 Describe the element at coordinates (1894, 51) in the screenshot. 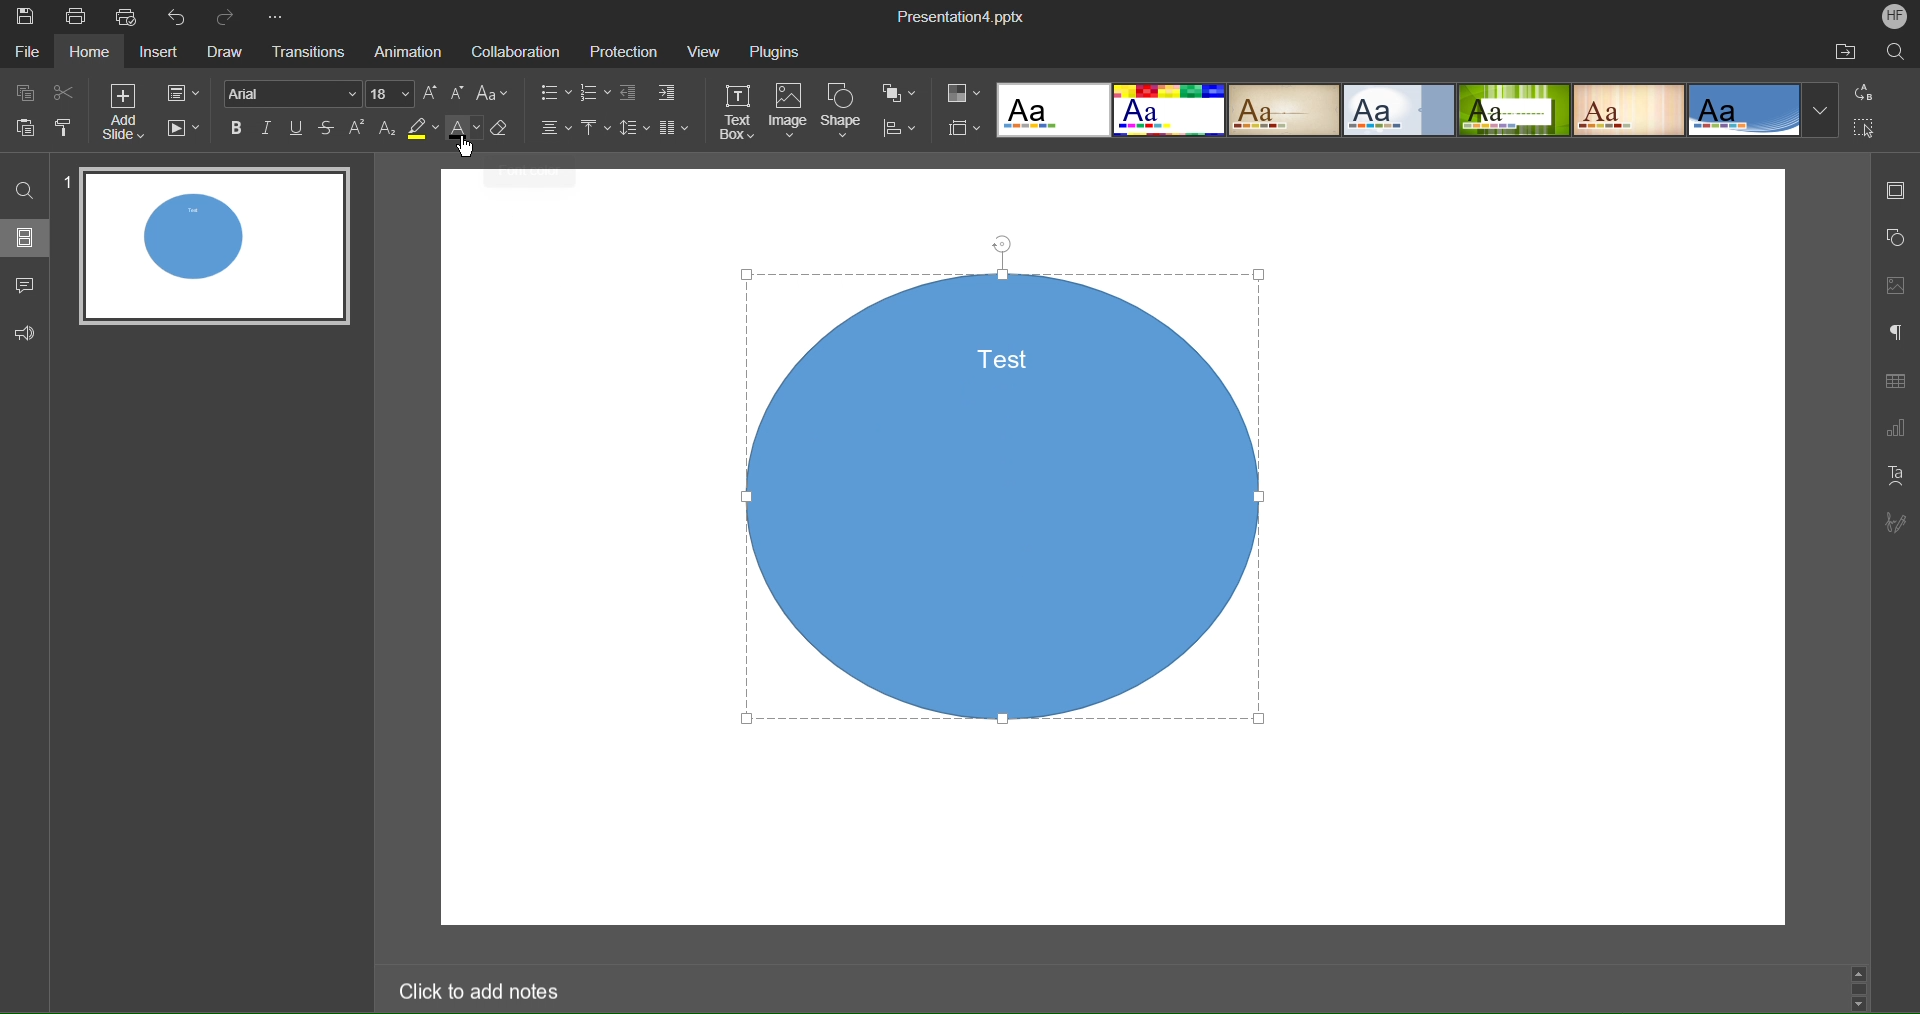

I see `Search` at that location.